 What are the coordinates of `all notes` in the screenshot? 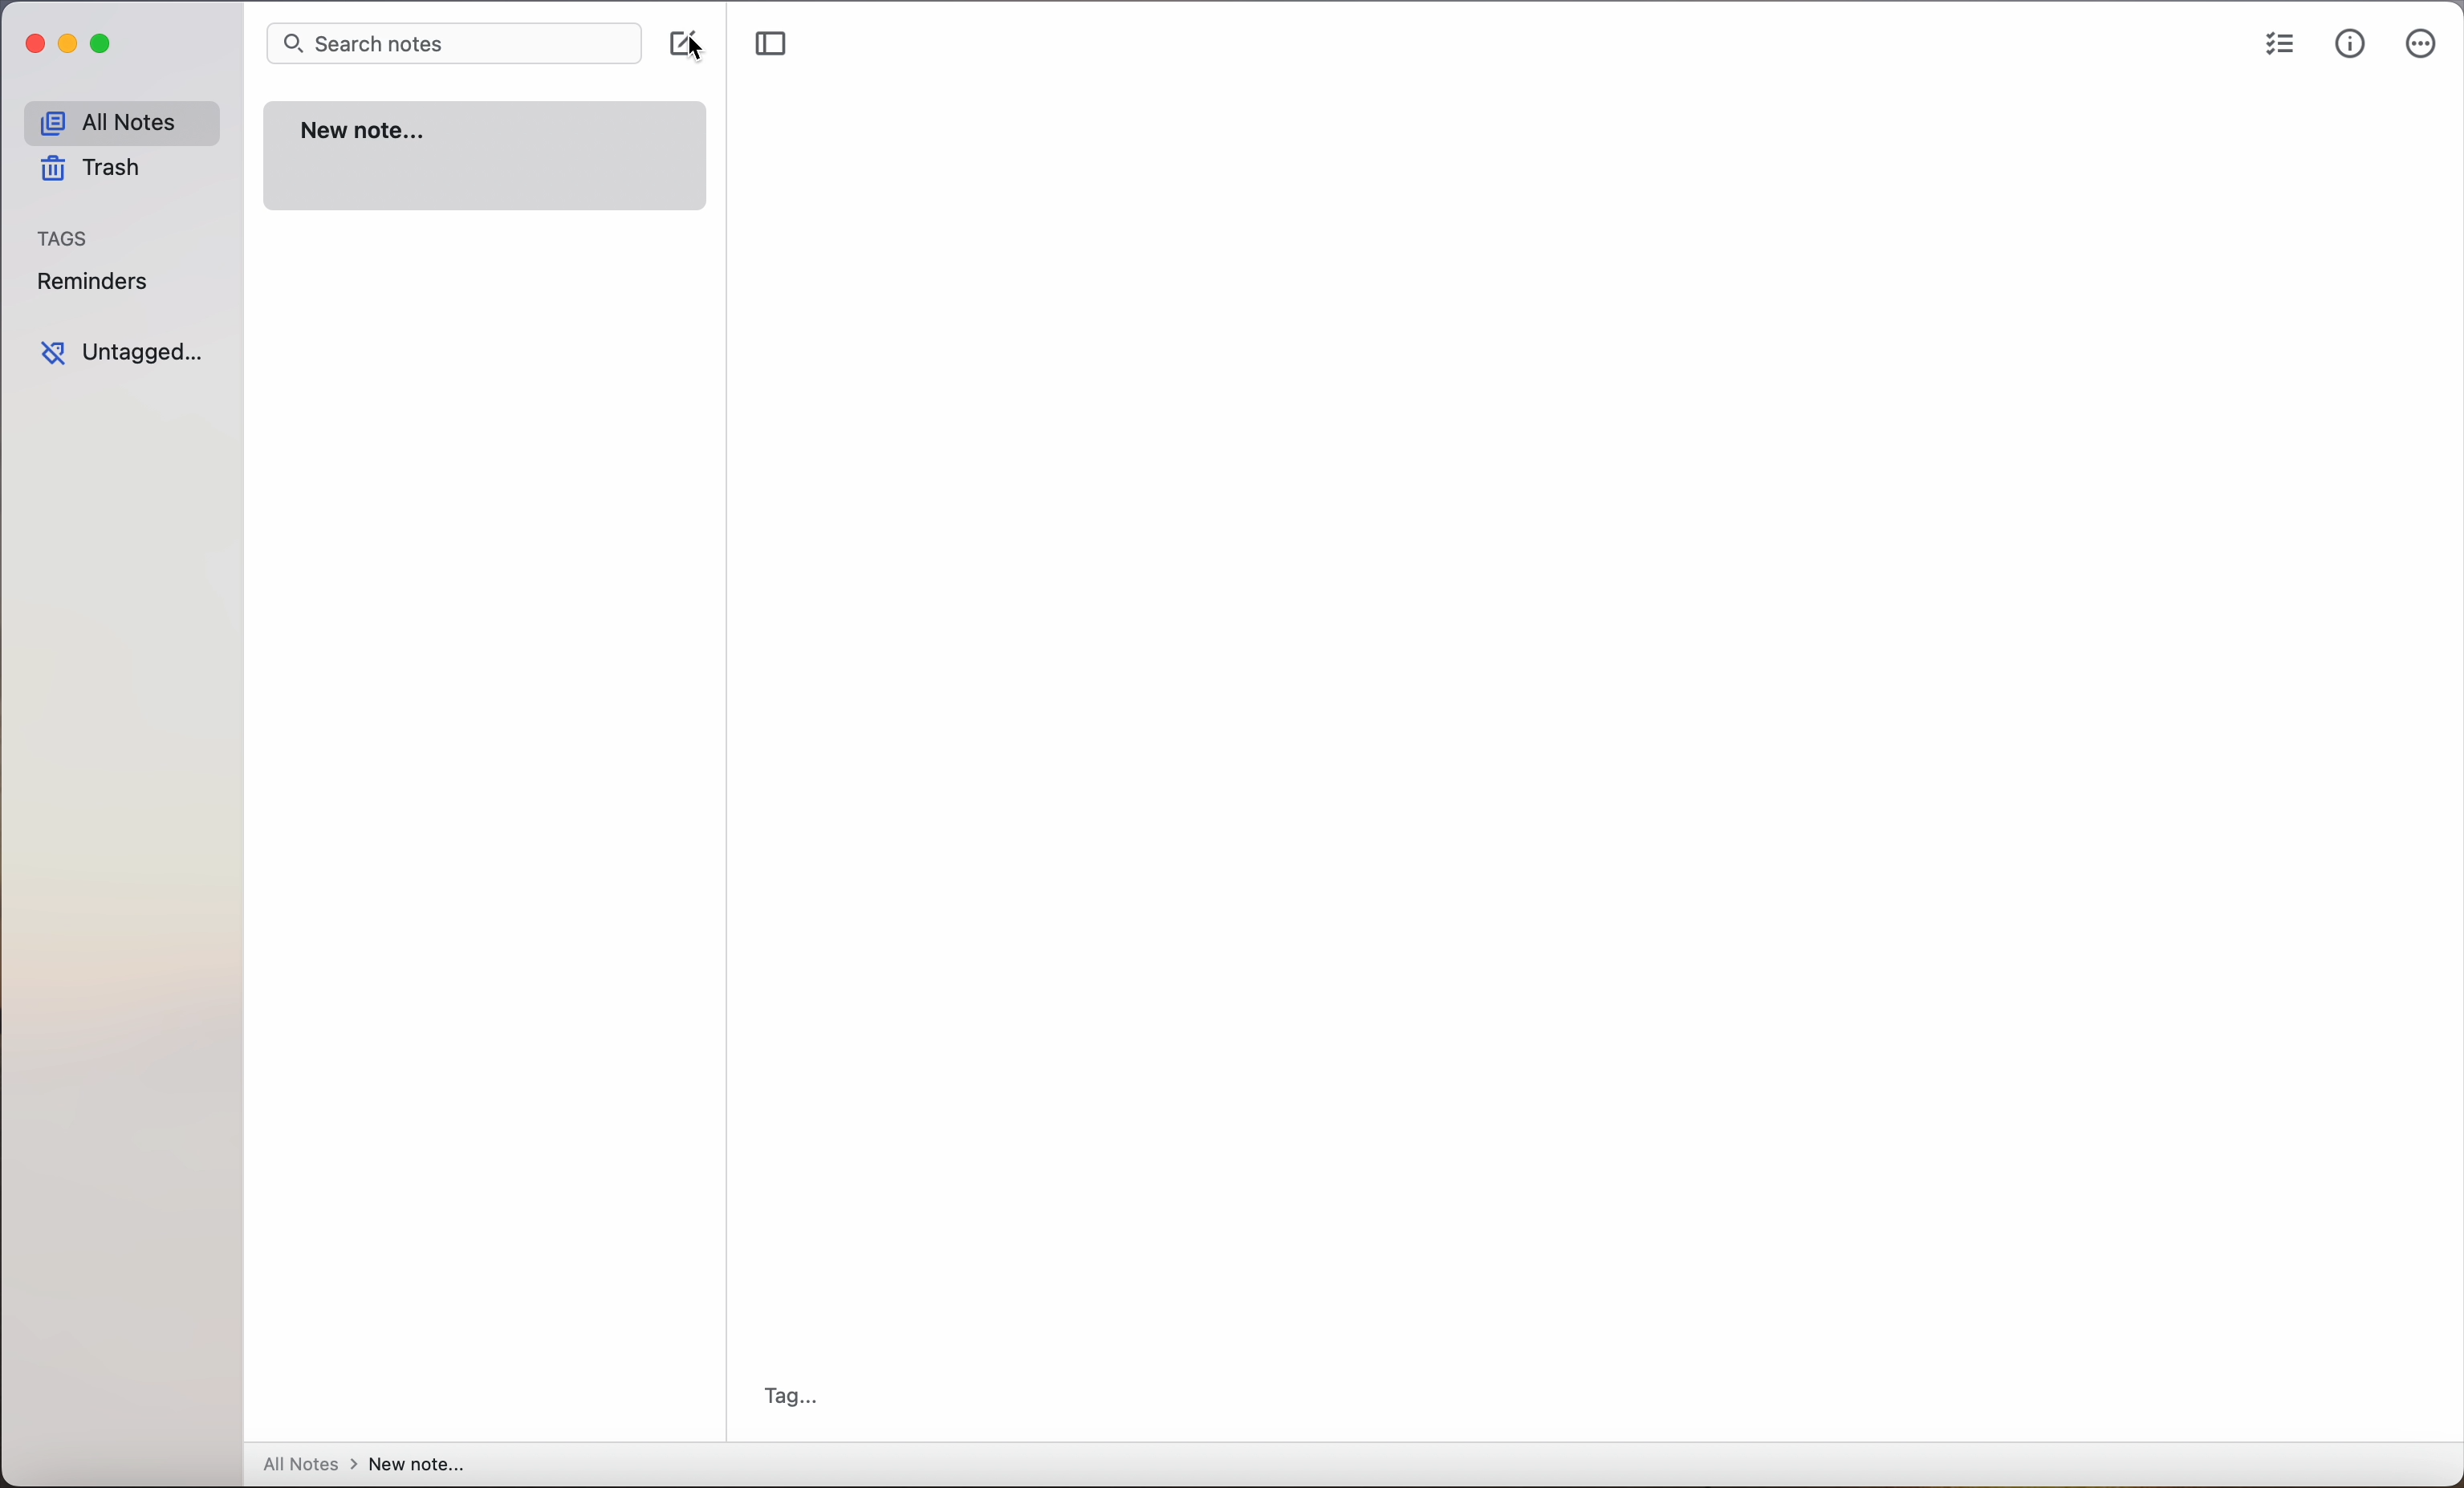 It's located at (120, 123).